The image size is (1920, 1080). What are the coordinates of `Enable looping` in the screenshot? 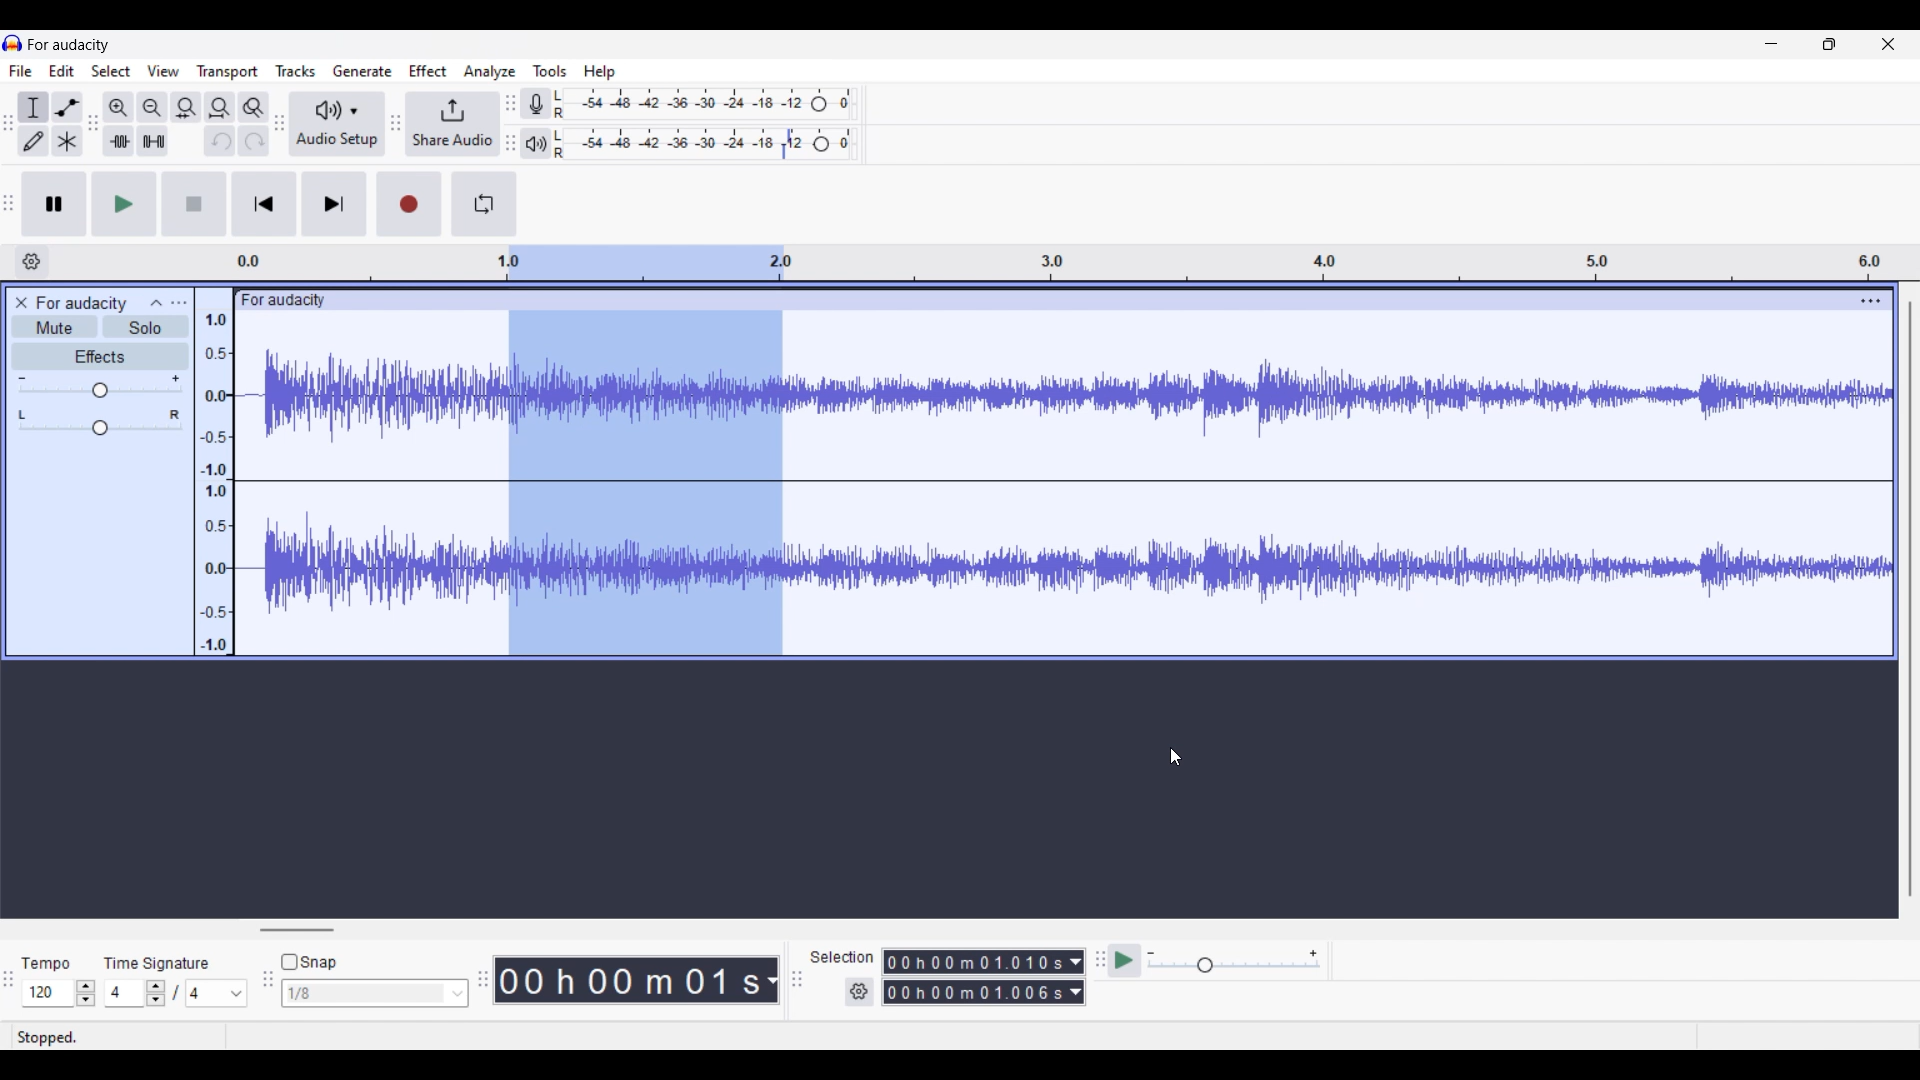 It's located at (484, 204).